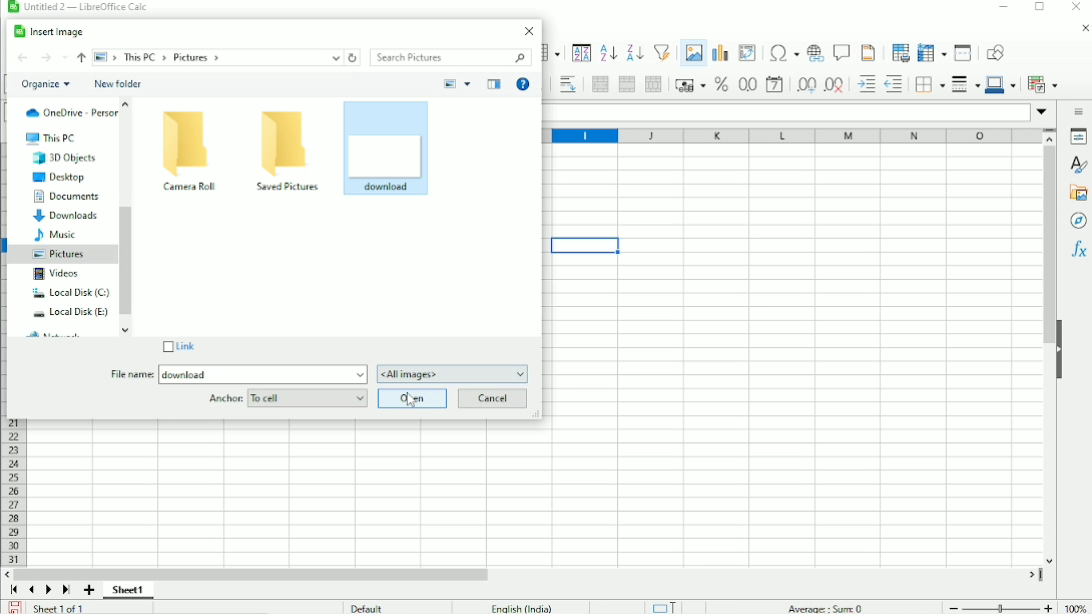 The height and width of the screenshot is (614, 1092). What do you see at coordinates (899, 52) in the screenshot?
I see `Define print area` at bounding box center [899, 52].